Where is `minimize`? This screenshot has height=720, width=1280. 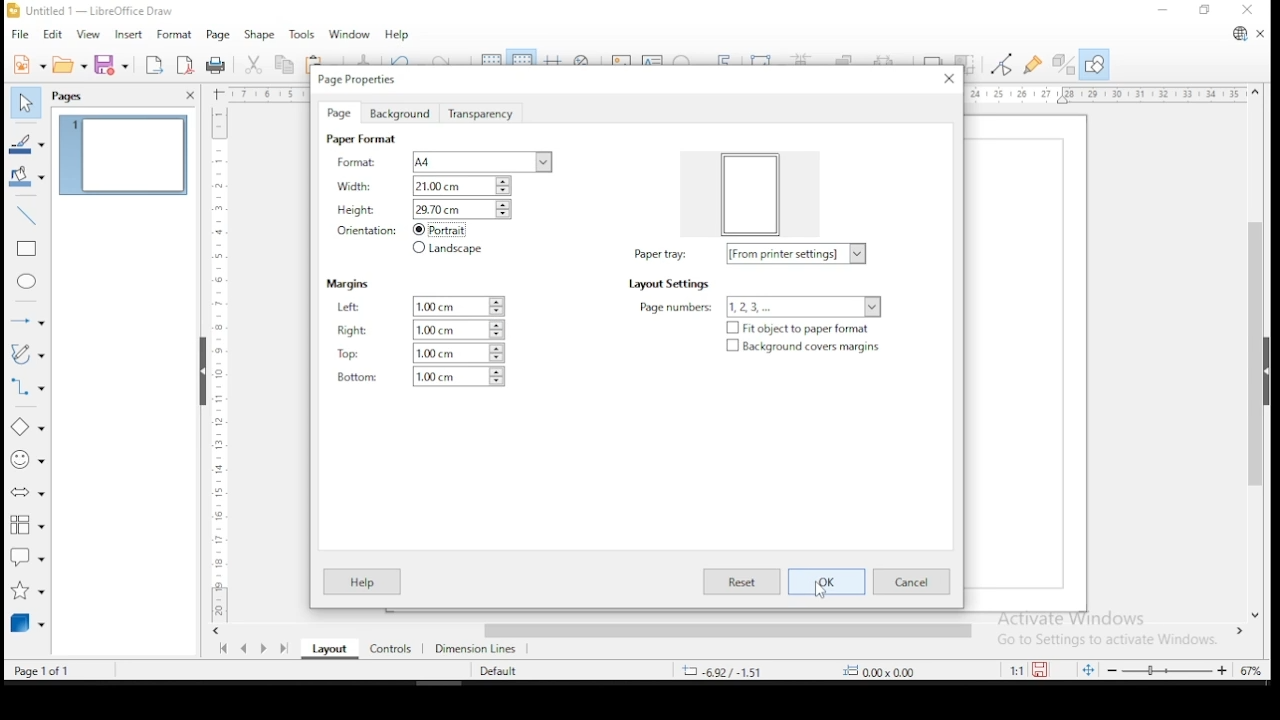 minimize is located at coordinates (1163, 10).